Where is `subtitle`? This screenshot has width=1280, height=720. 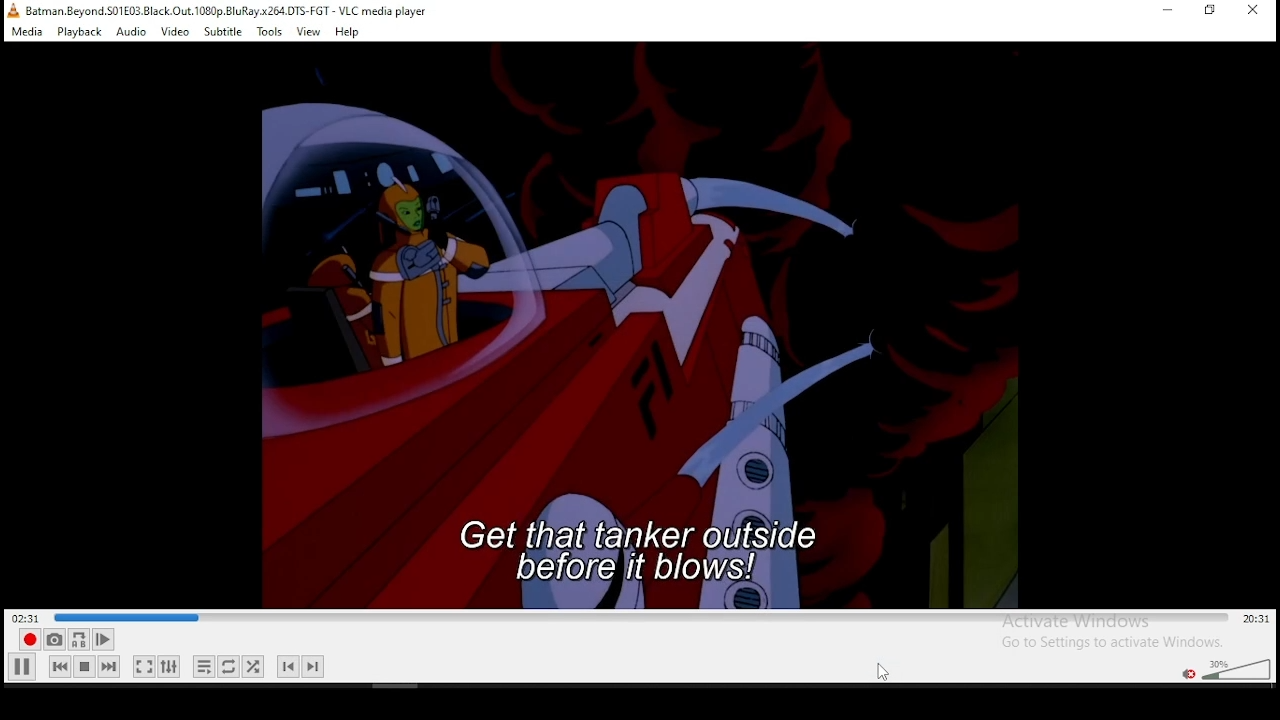 subtitle is located at coordinates (221, 32).